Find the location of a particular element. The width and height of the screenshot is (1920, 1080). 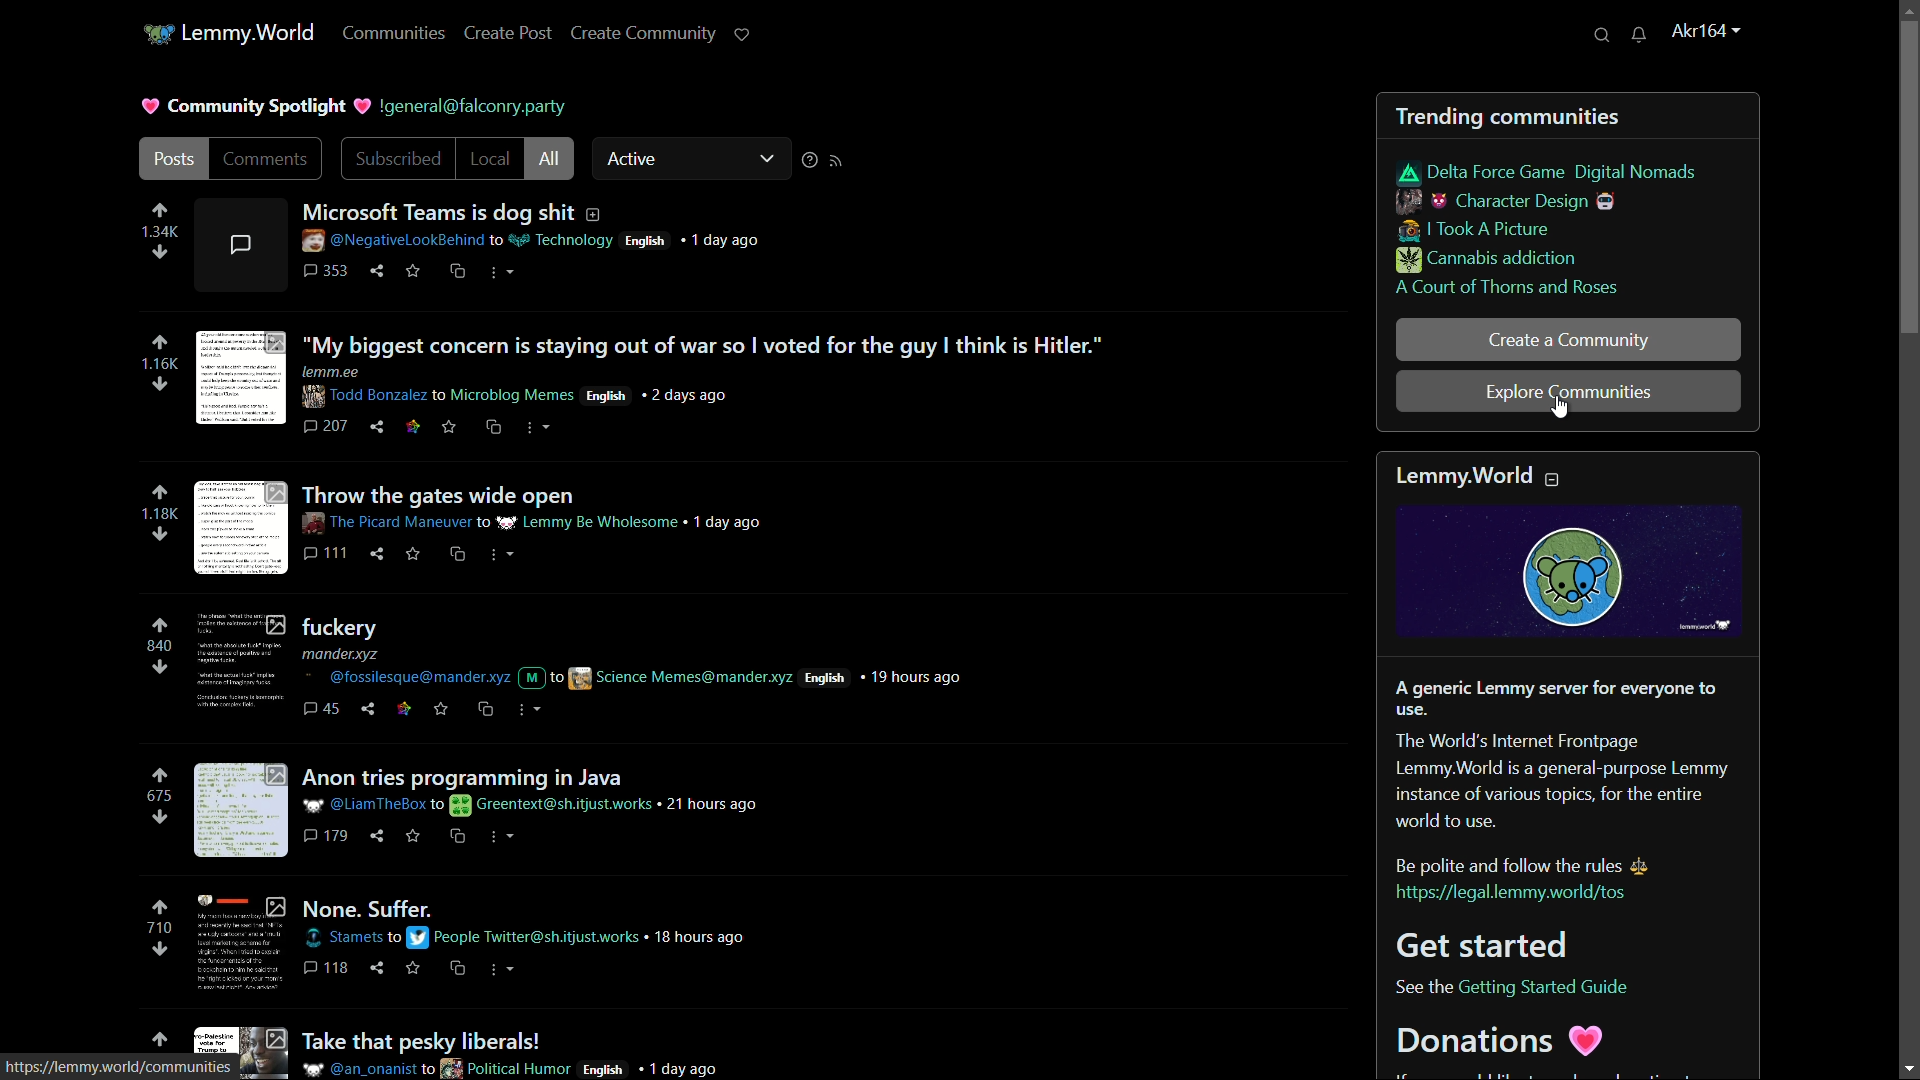

post-5 is located at coordinates (460, 775).